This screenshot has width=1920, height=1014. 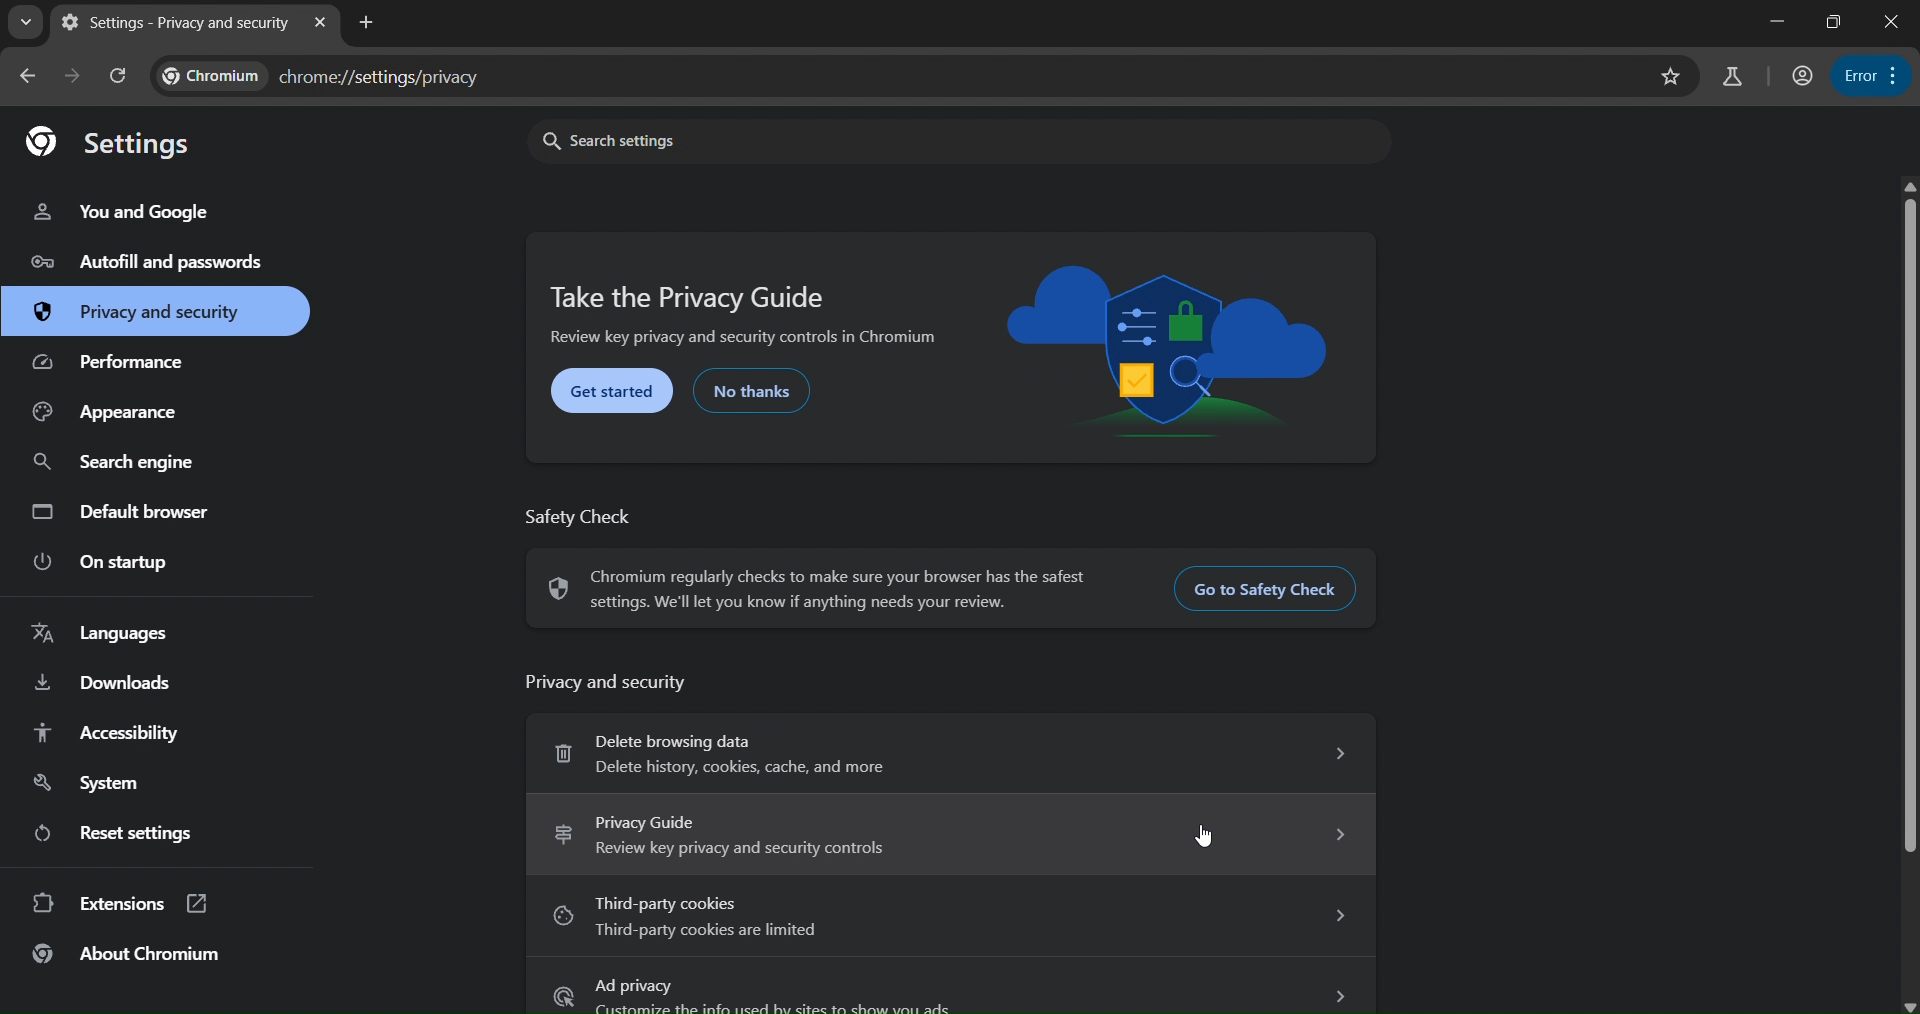 What do you see at coordinates (90, 783) in the screenshot?
I see `system` at bounding box center [90, 783].